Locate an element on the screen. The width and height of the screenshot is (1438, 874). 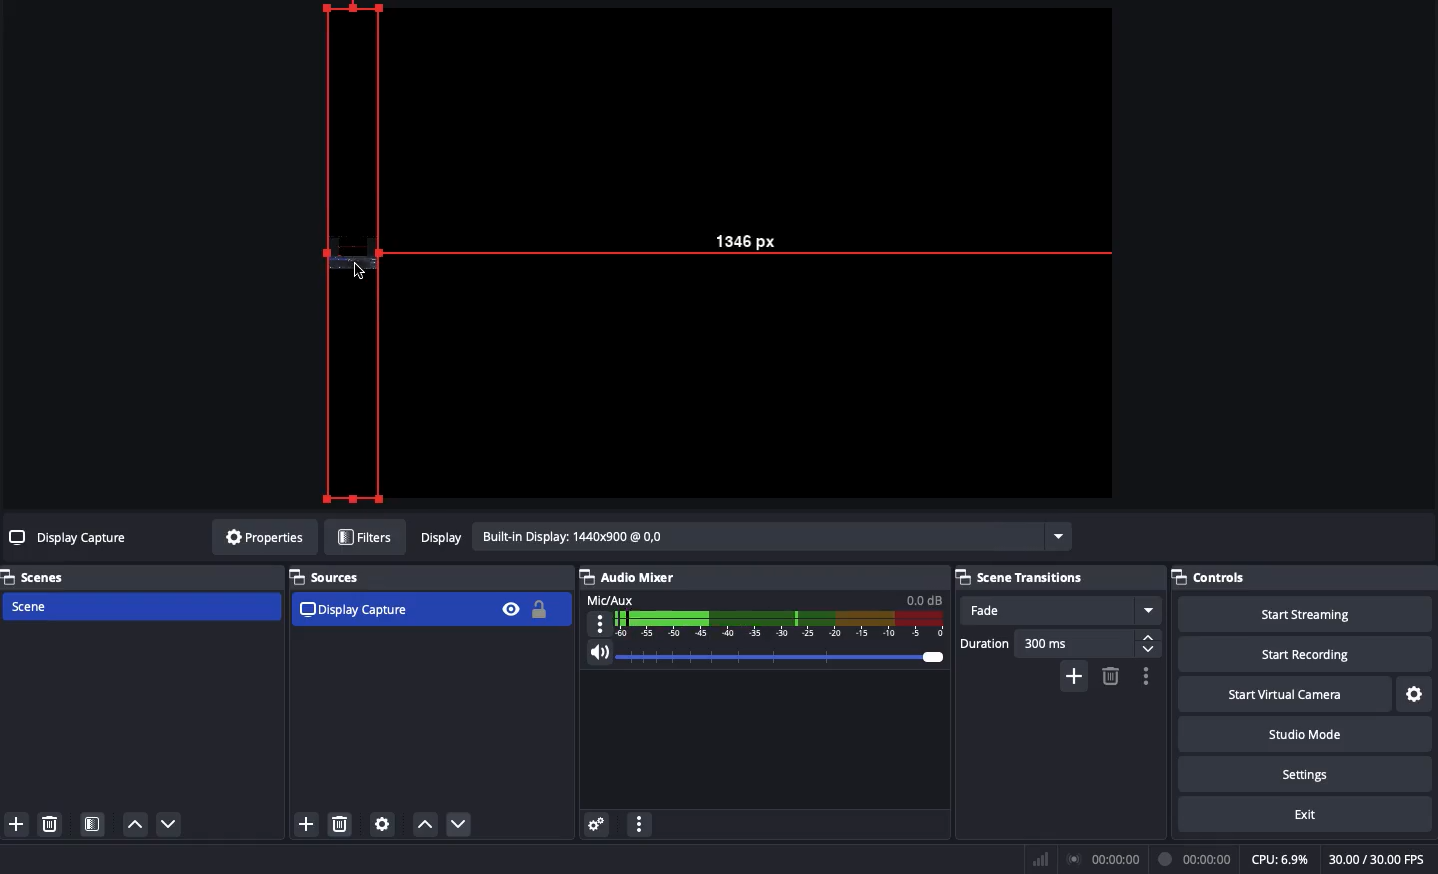
Broadcast is located at coordinates (1107, 860).